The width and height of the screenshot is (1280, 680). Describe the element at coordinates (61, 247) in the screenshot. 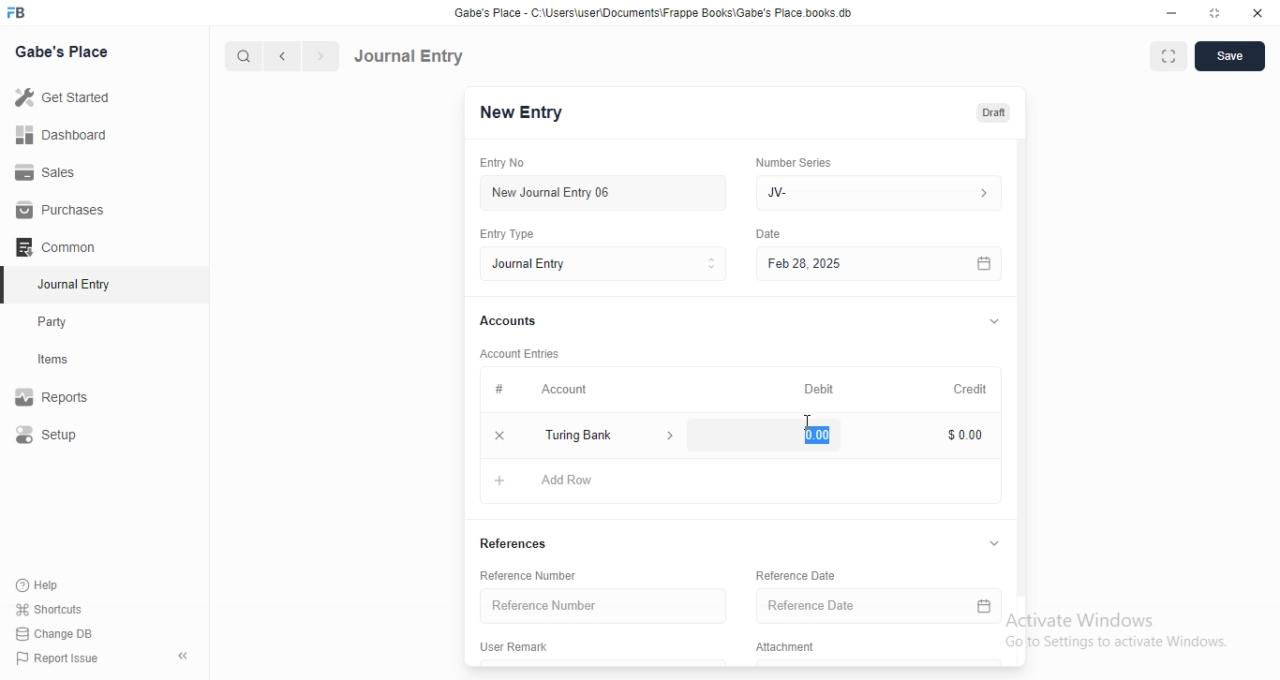

I see `Common` at that location.